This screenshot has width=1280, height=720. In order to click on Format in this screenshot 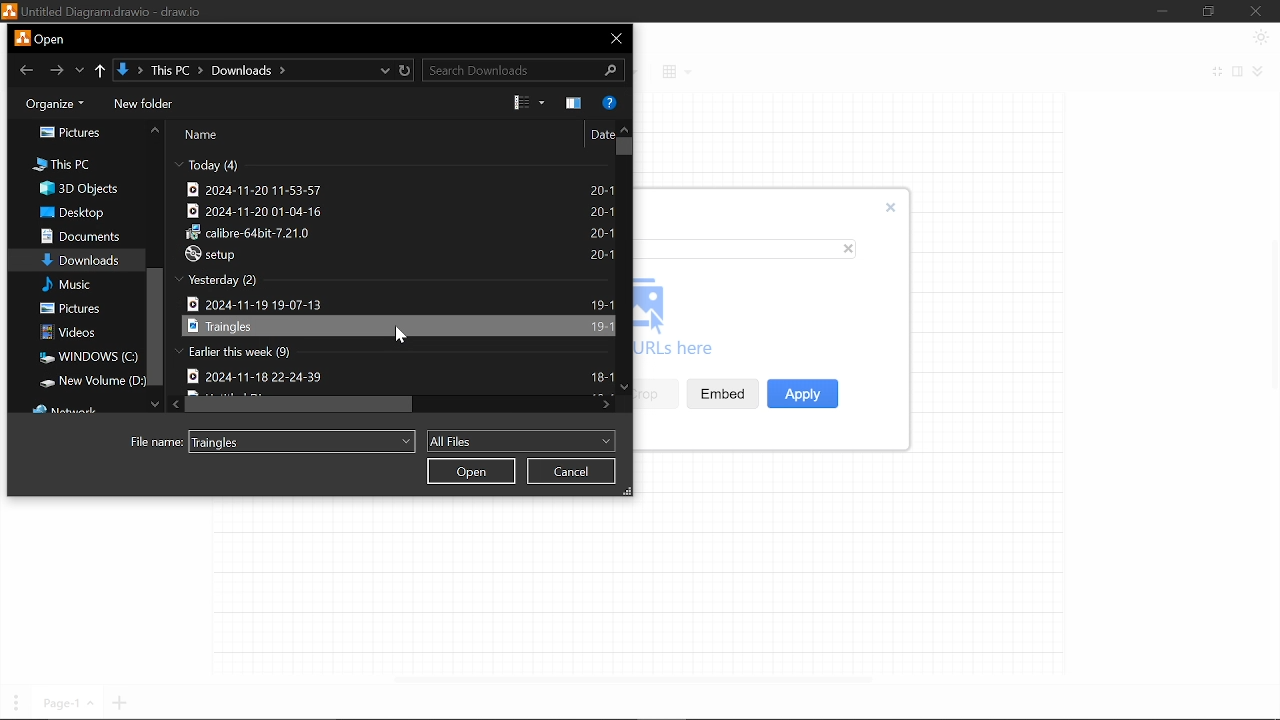, I will do `click(1238, 73)`.